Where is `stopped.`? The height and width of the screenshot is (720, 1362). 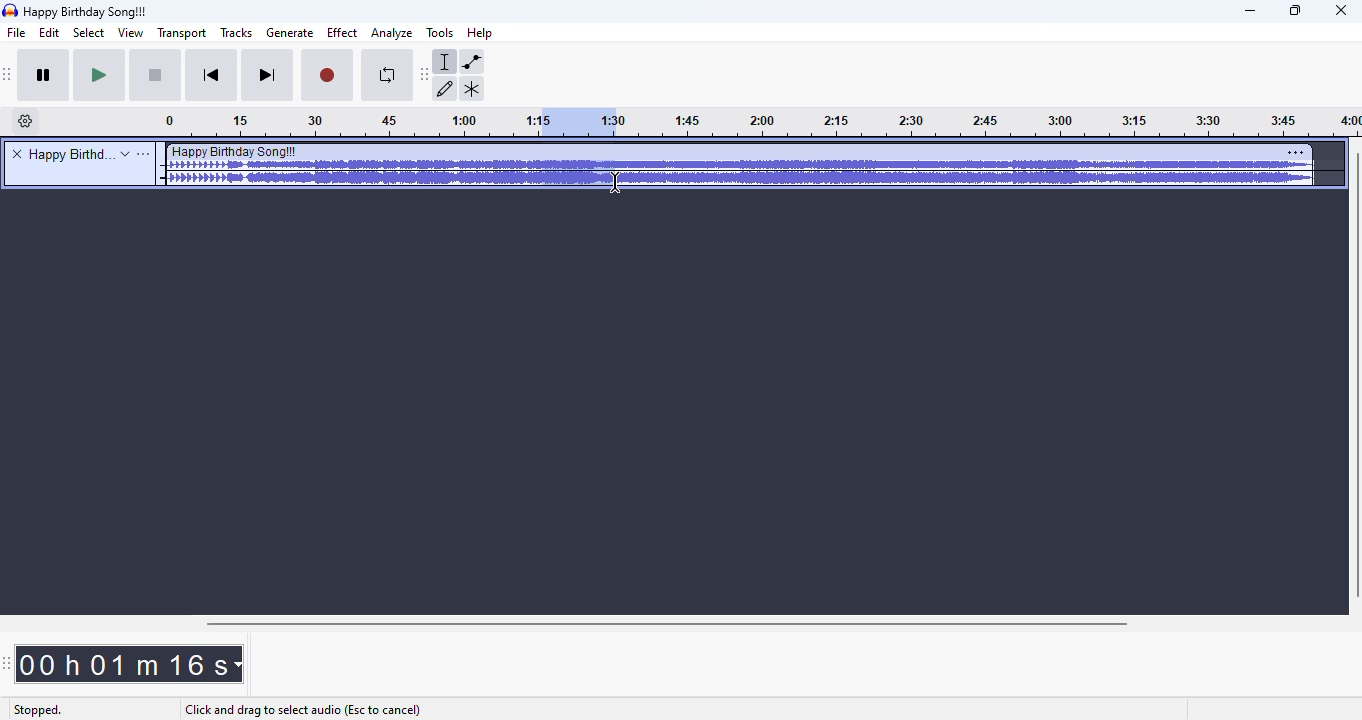 stopped. is located at coordinates (37, 711).